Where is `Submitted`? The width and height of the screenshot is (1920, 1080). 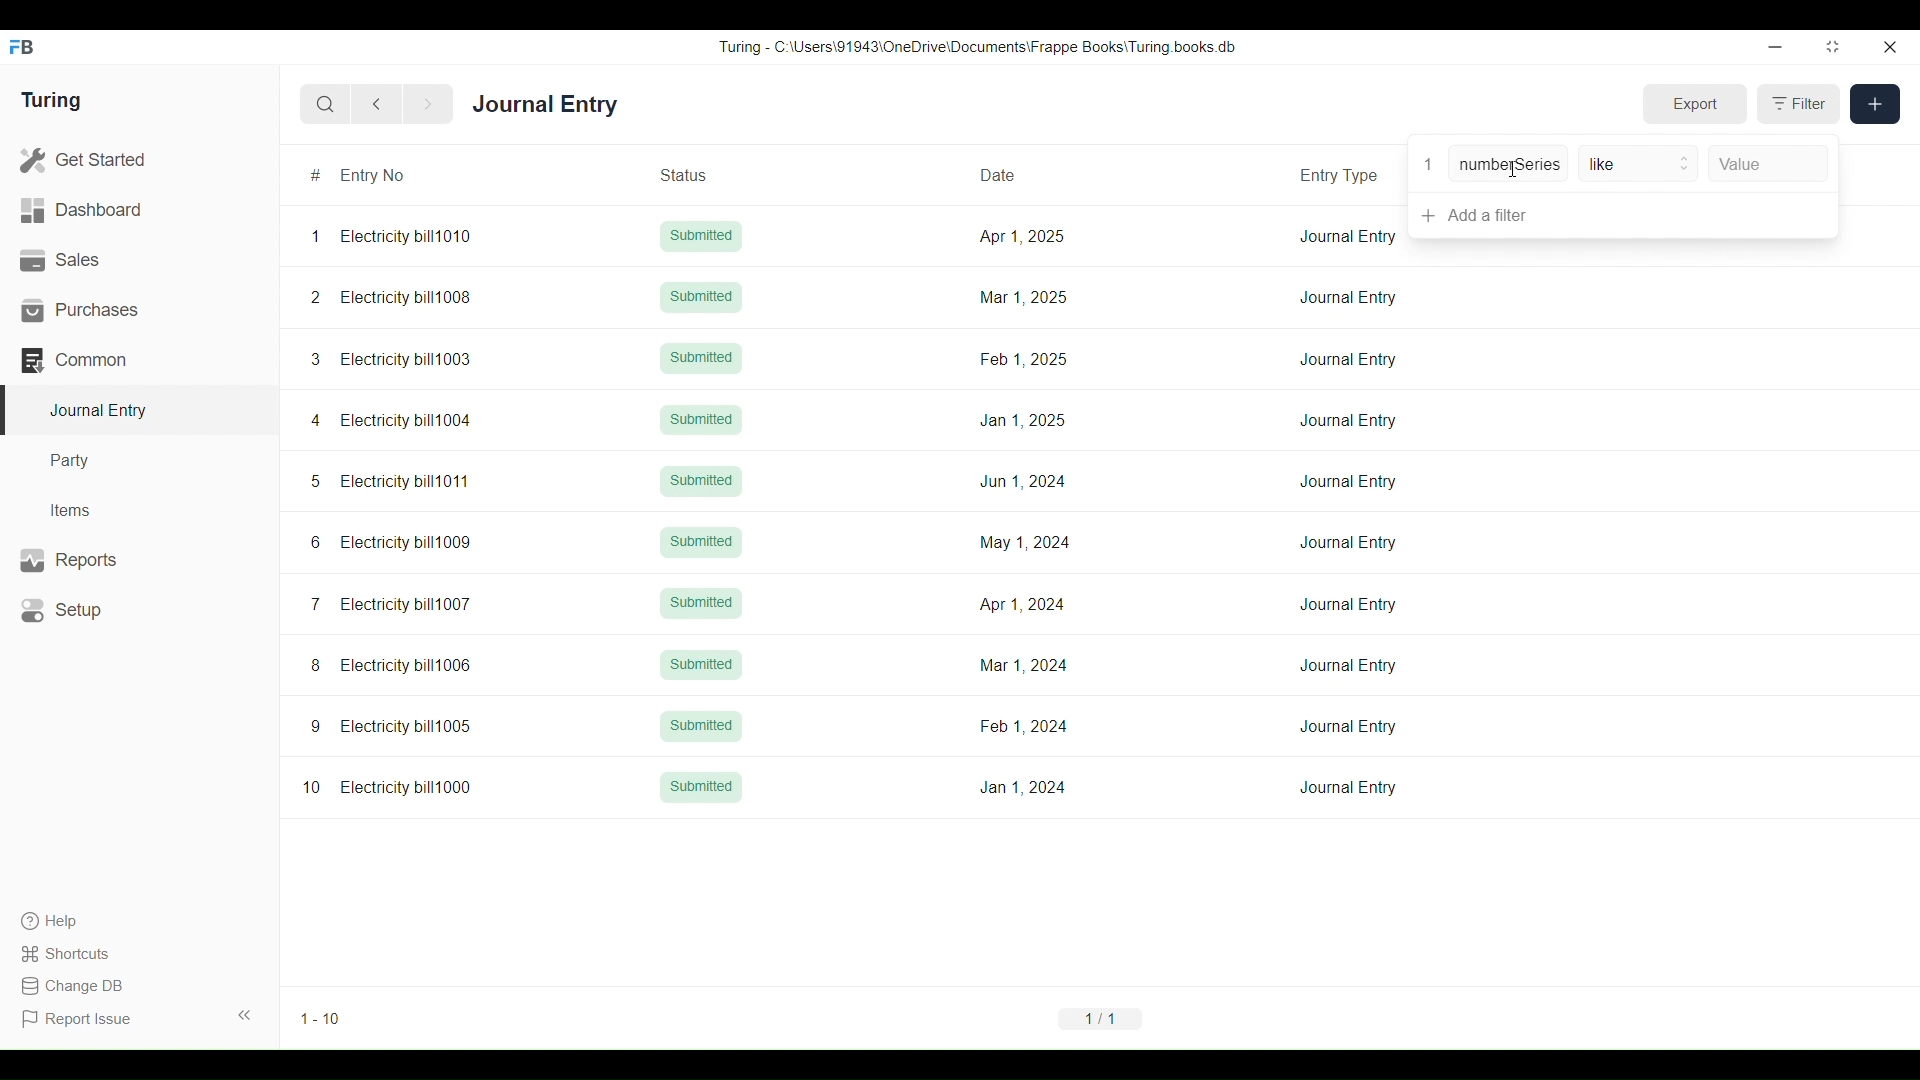 Submitted is located at coordinates (701, 359).